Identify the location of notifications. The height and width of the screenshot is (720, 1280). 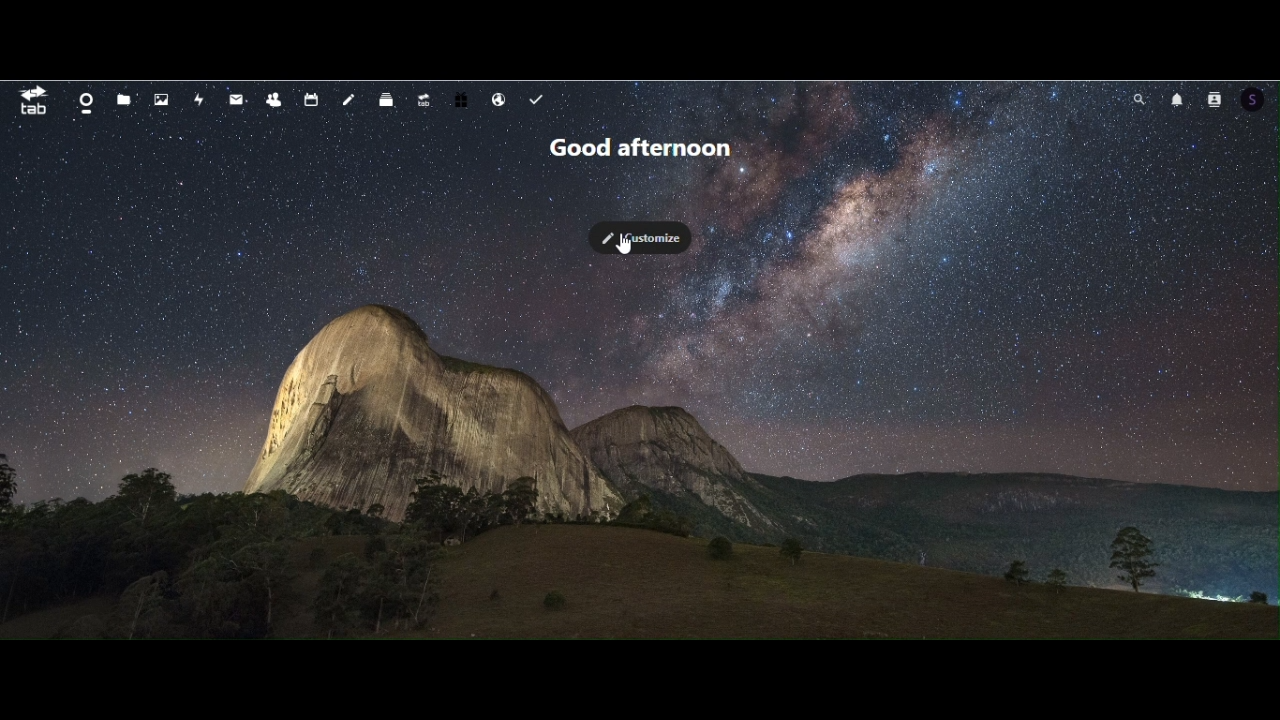
(1176, 97).